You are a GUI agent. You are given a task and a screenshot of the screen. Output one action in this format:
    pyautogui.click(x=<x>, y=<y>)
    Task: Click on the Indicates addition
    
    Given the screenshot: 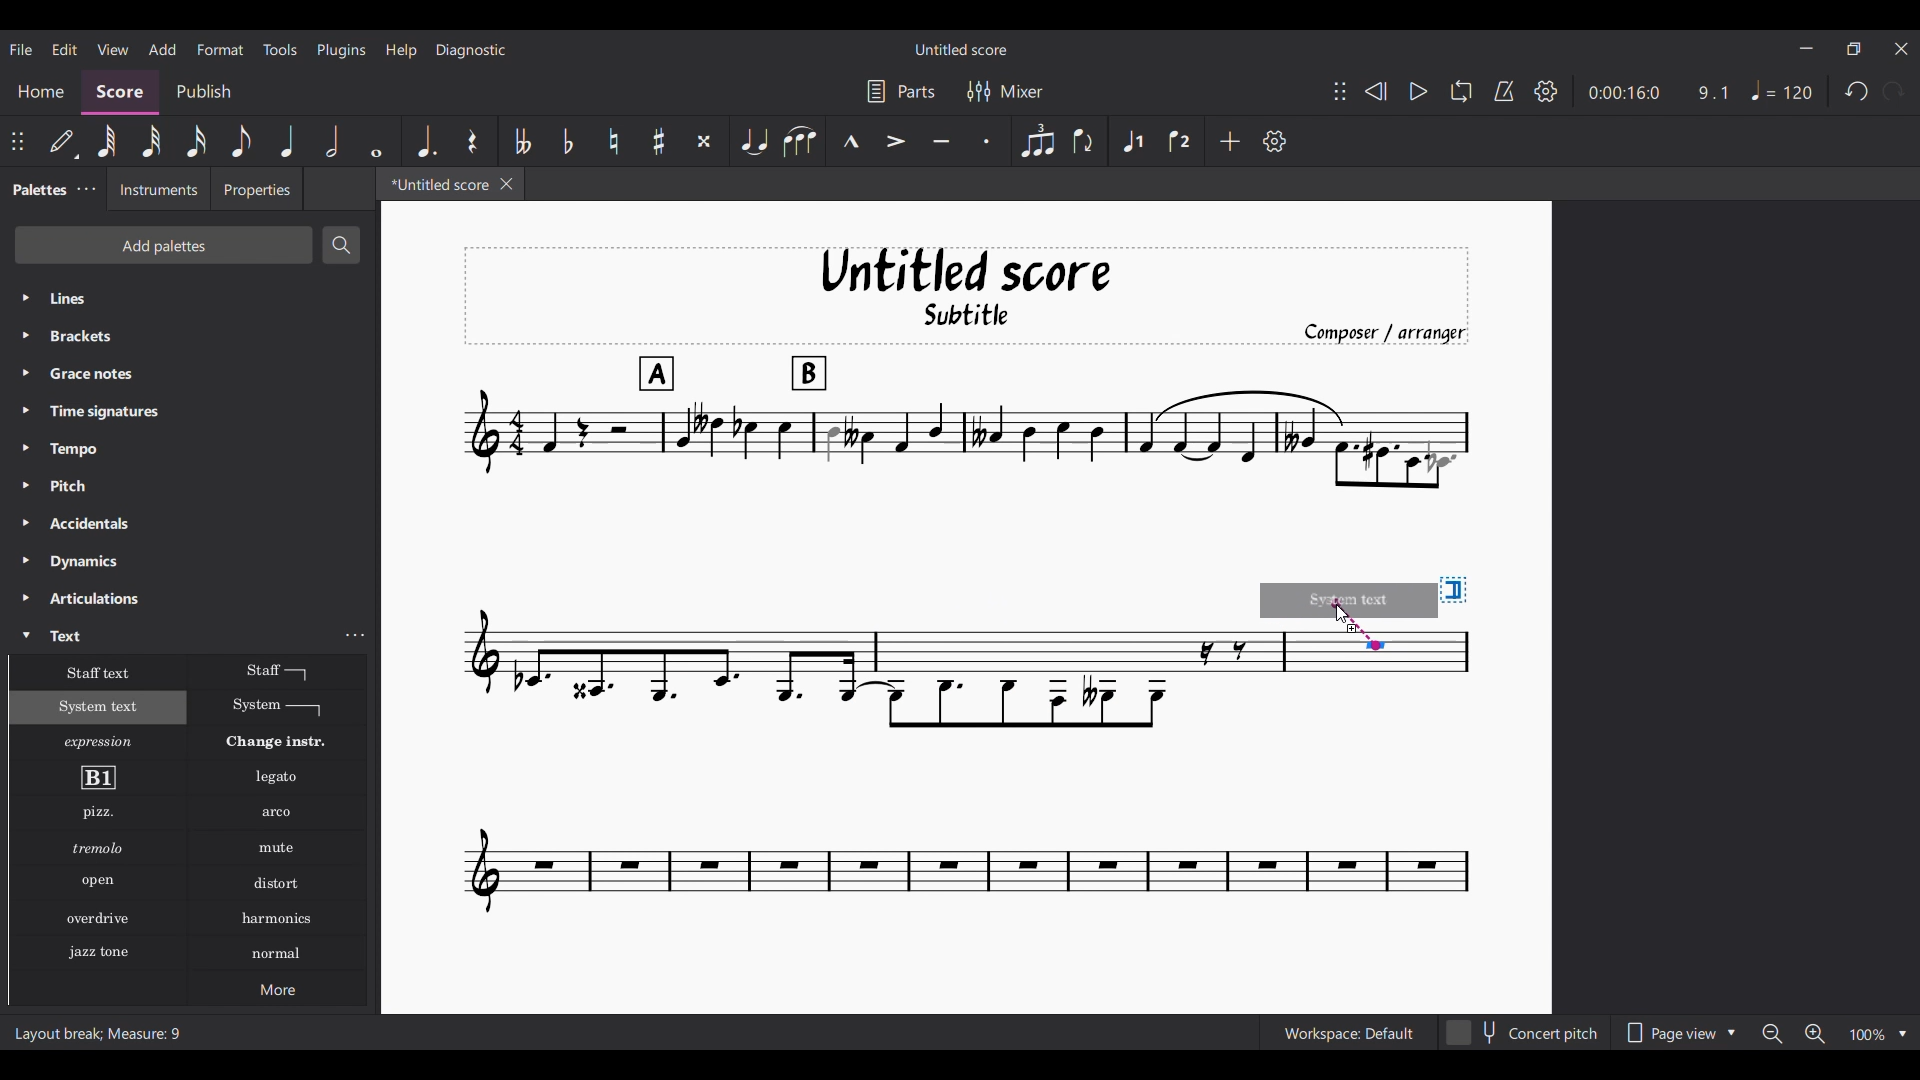 What is the action you would take?
    pyautogui.click(x=1352, y=629)
    